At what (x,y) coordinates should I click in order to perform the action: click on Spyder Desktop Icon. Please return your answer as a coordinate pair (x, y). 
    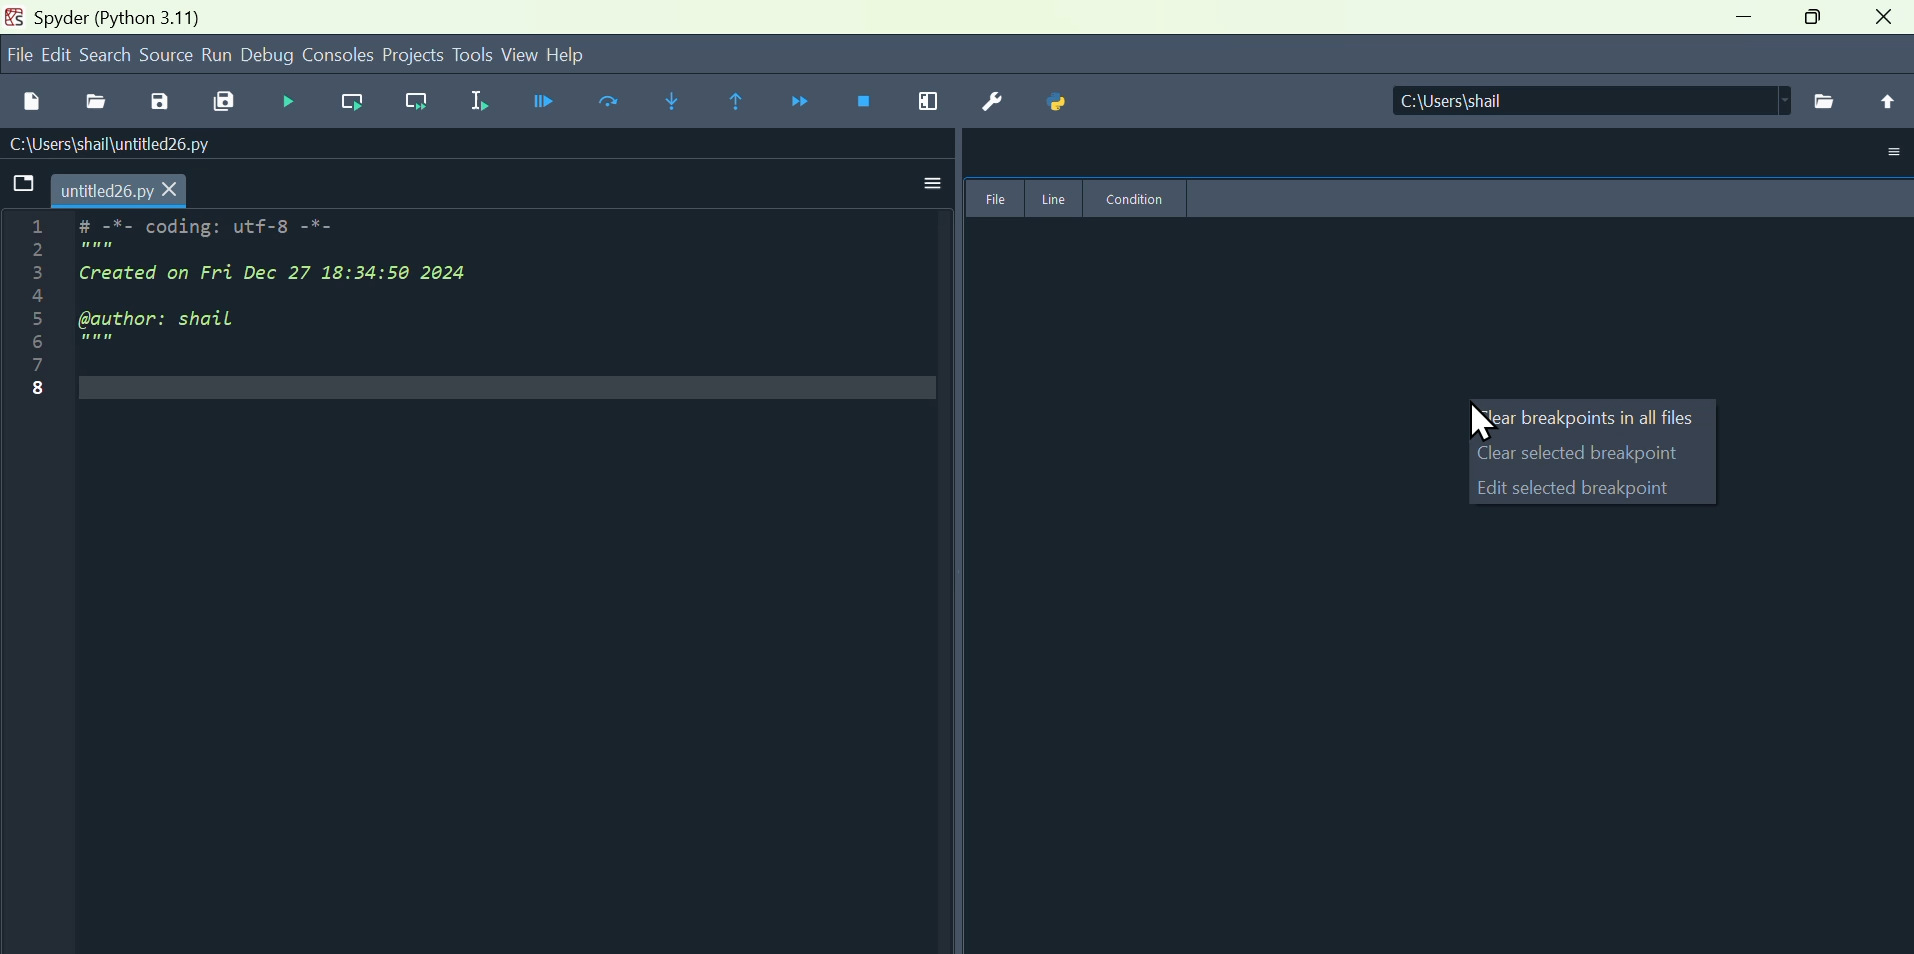
    Looking at the image, I should click on (14, 16).